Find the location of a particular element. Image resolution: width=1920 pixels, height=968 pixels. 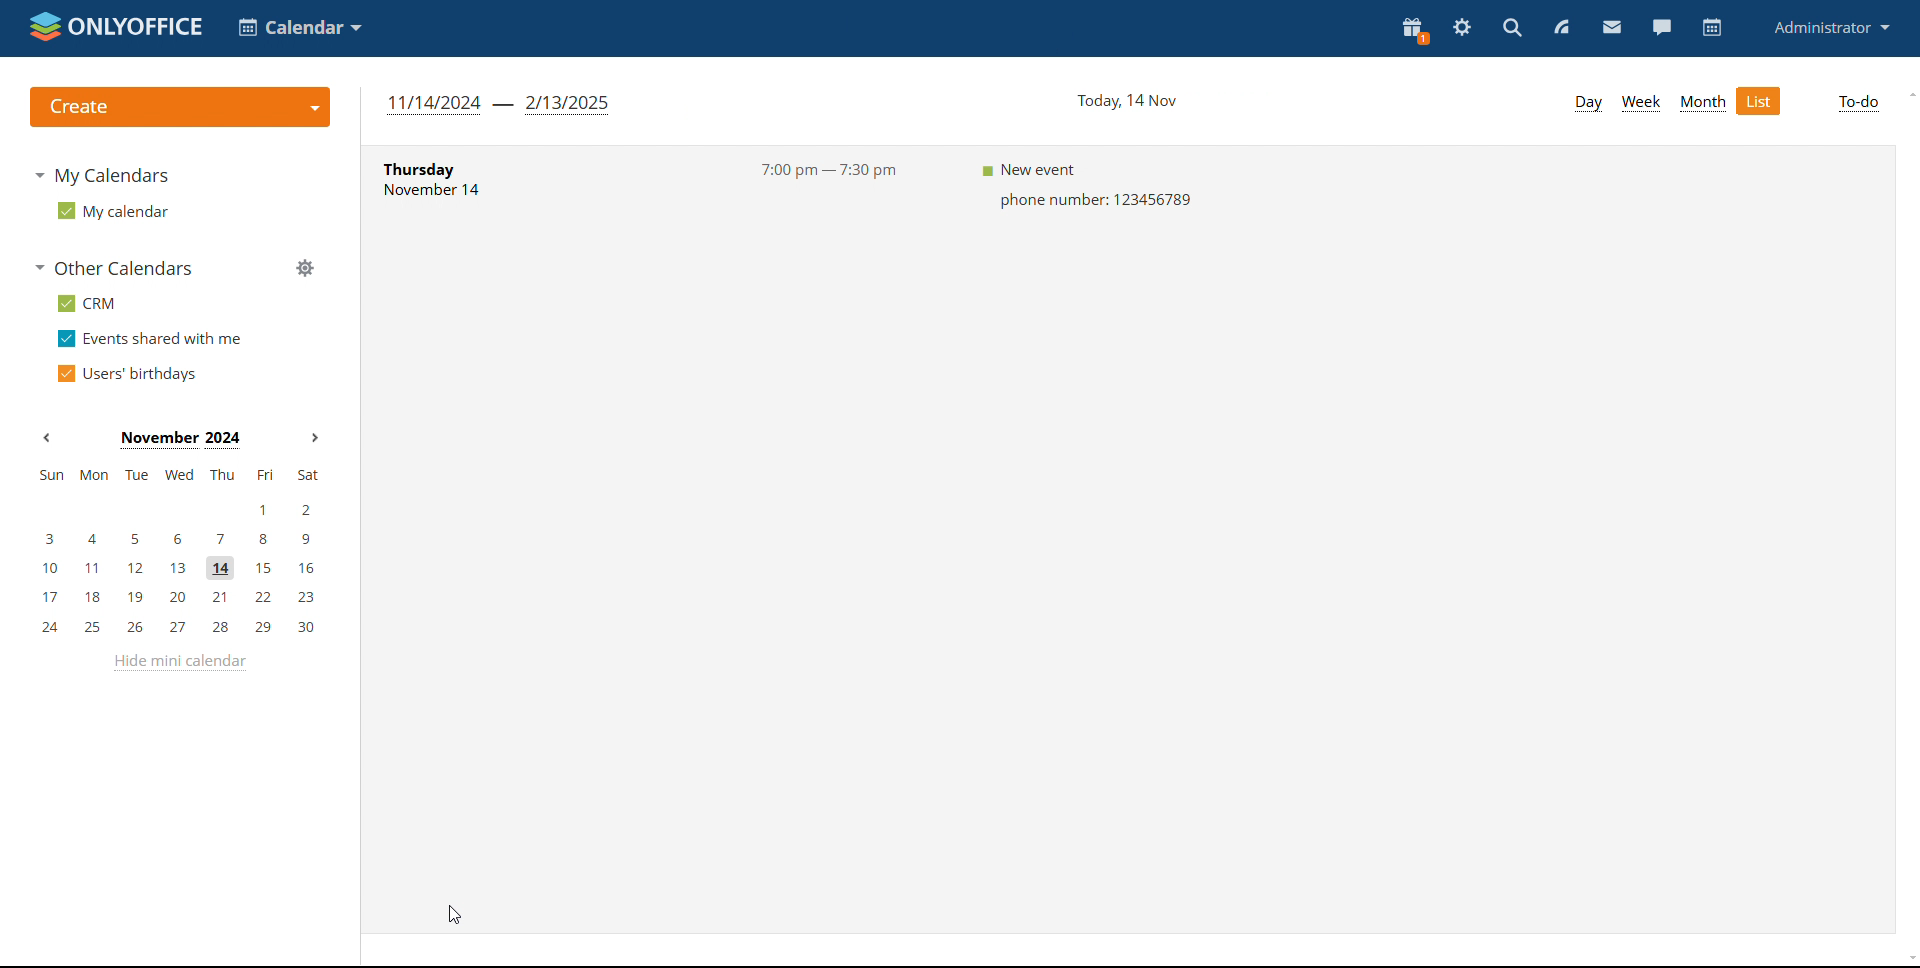

week is located at coordinates (1642, 104).